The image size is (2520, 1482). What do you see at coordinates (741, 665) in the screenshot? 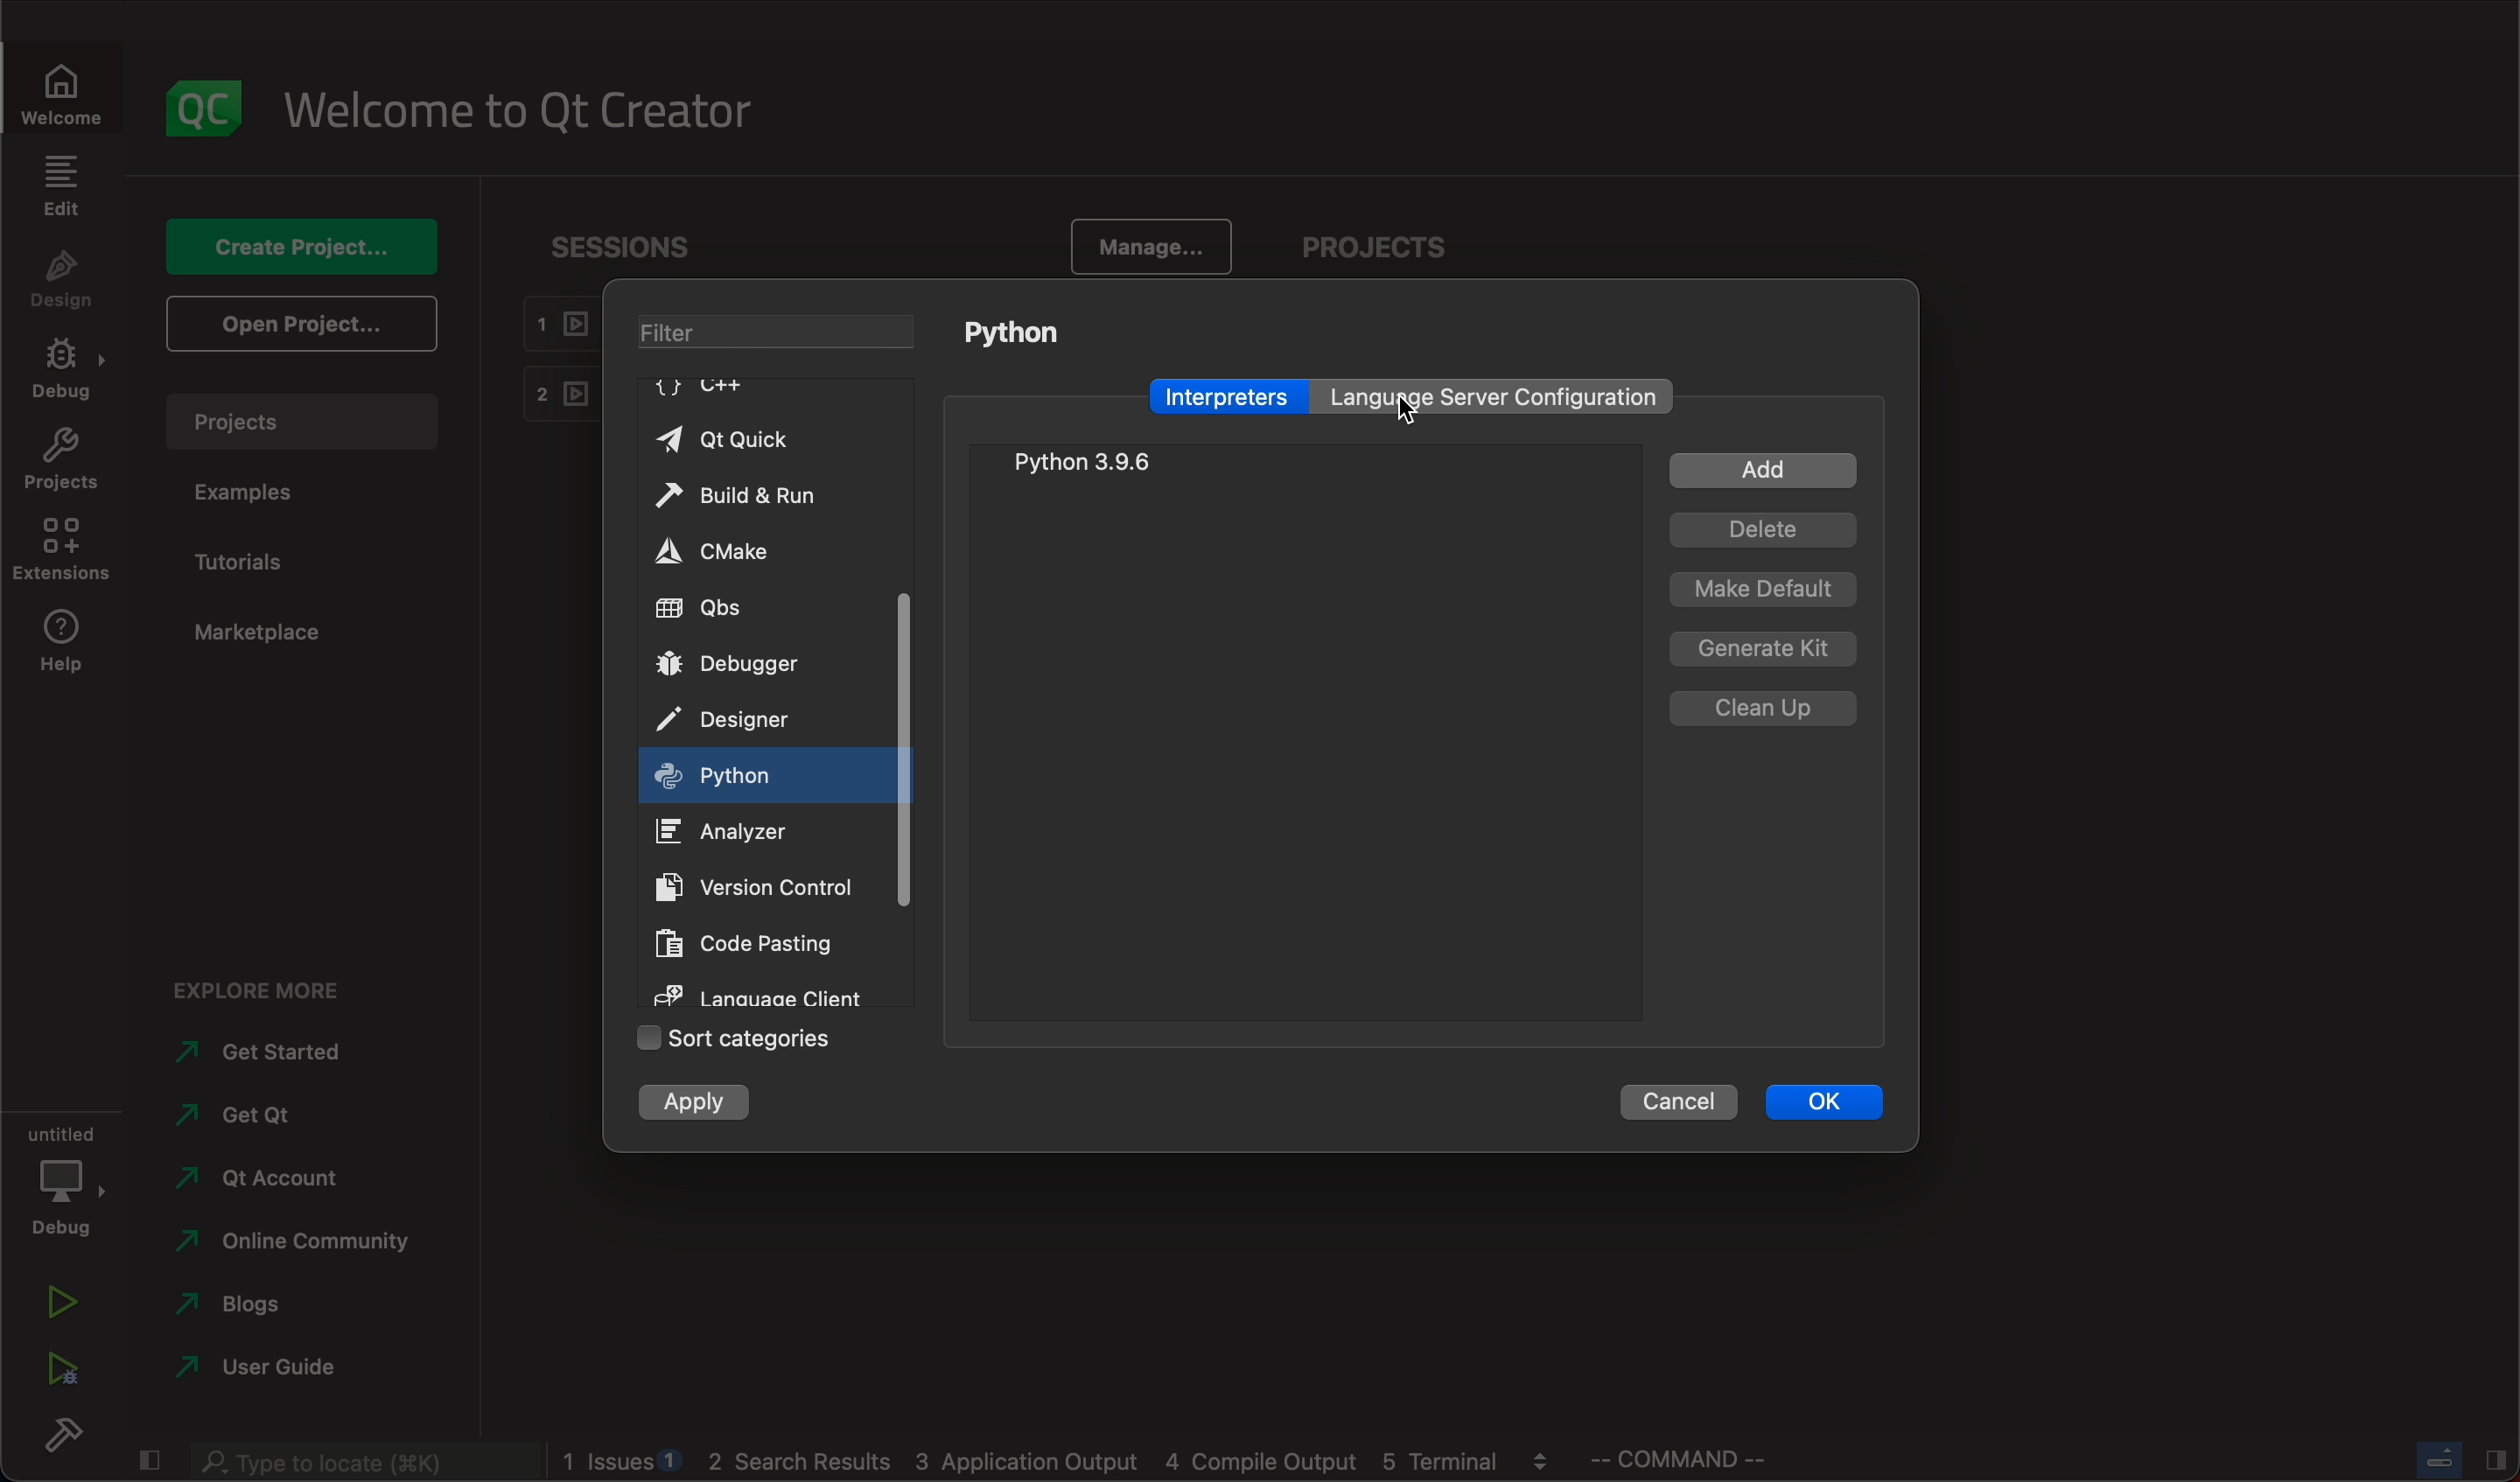
I see `debugger` at bounding box center [741, 665].